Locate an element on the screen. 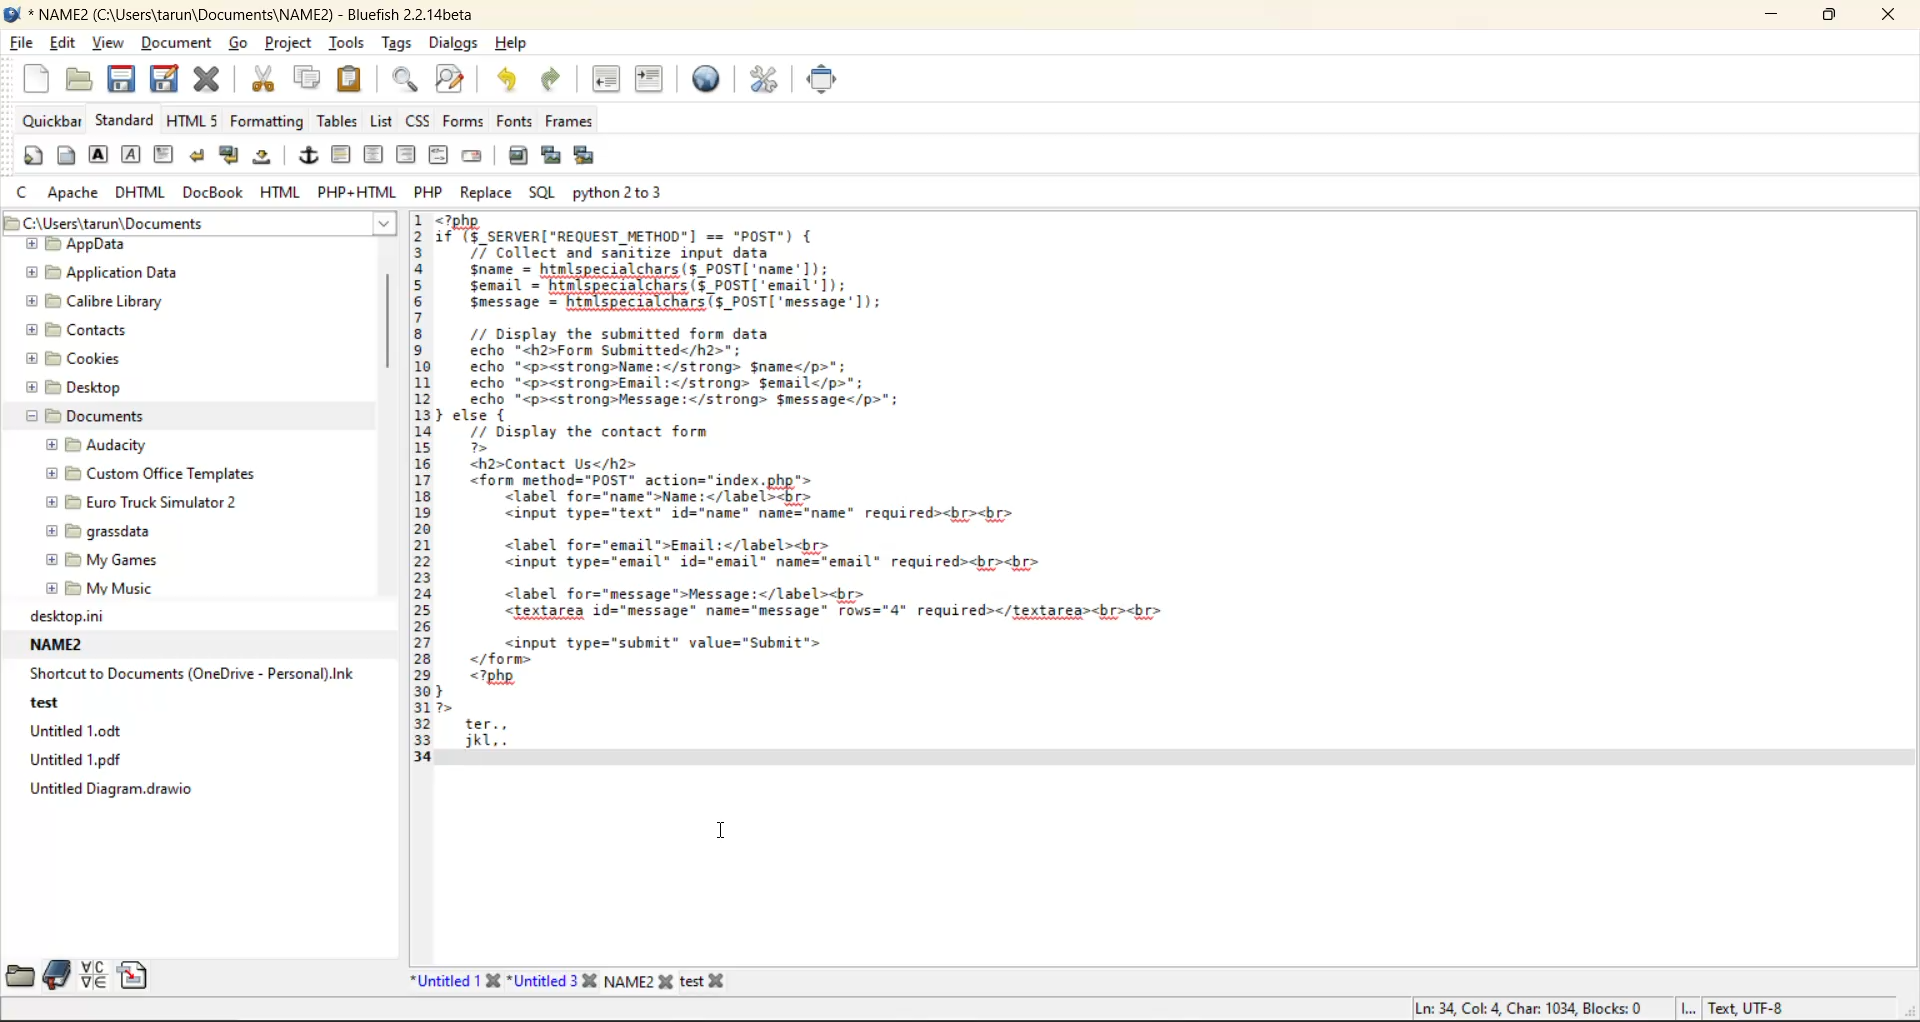  python 2 to 3 is located at coordinates (625, 191).